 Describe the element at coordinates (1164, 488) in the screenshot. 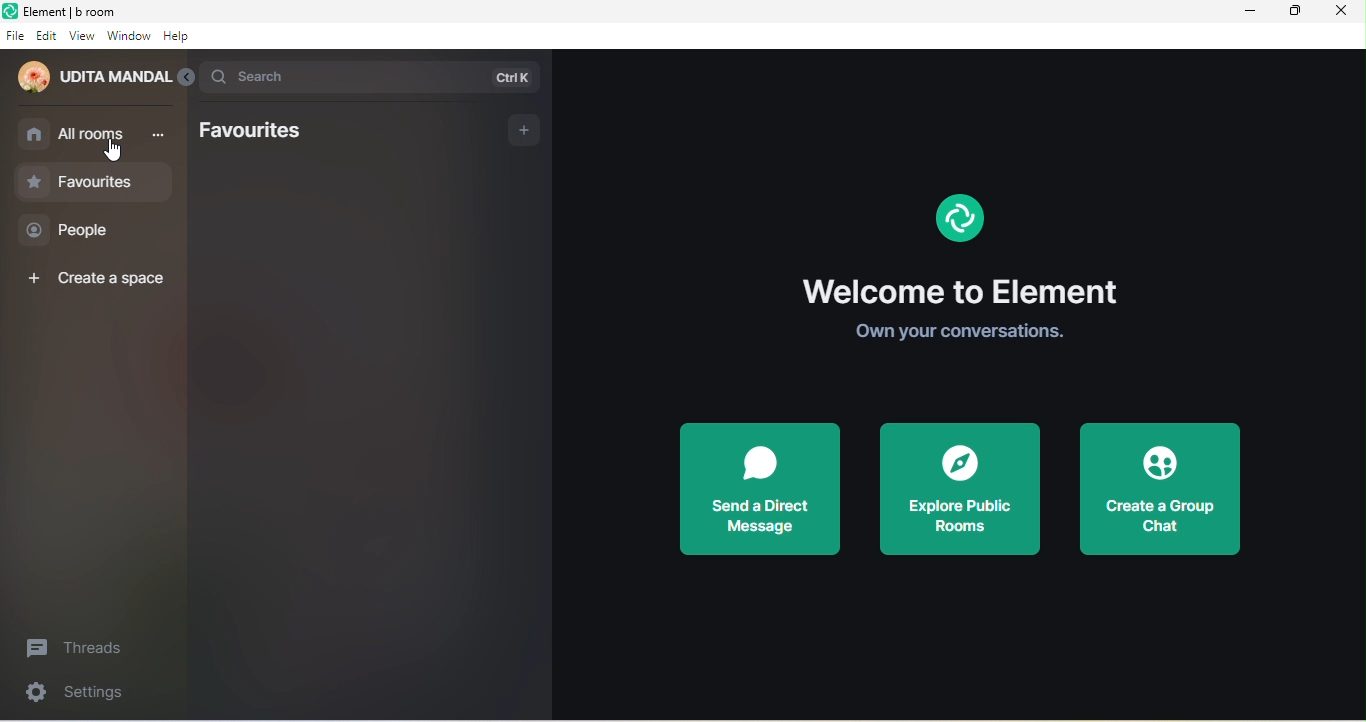

I see `create a group chat` at that location.